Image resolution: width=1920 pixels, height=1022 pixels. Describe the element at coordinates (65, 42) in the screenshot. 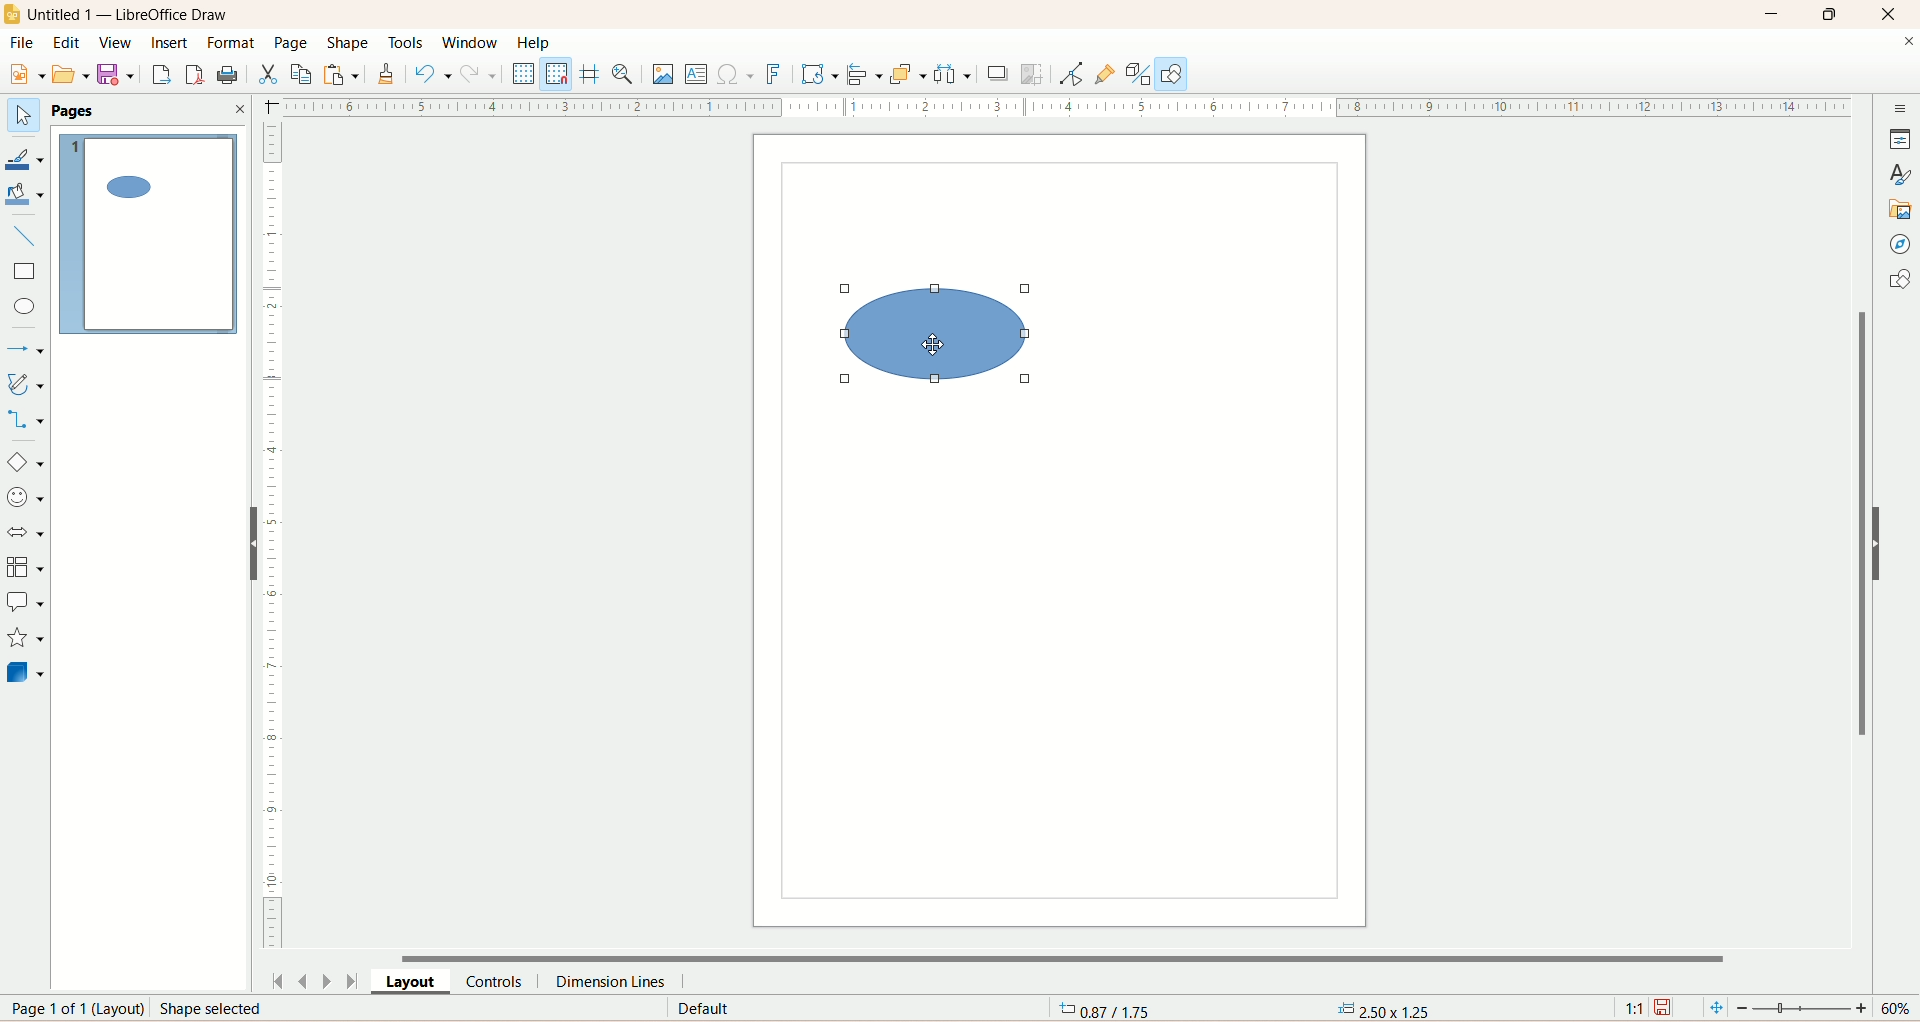

I see `edit` at that location.